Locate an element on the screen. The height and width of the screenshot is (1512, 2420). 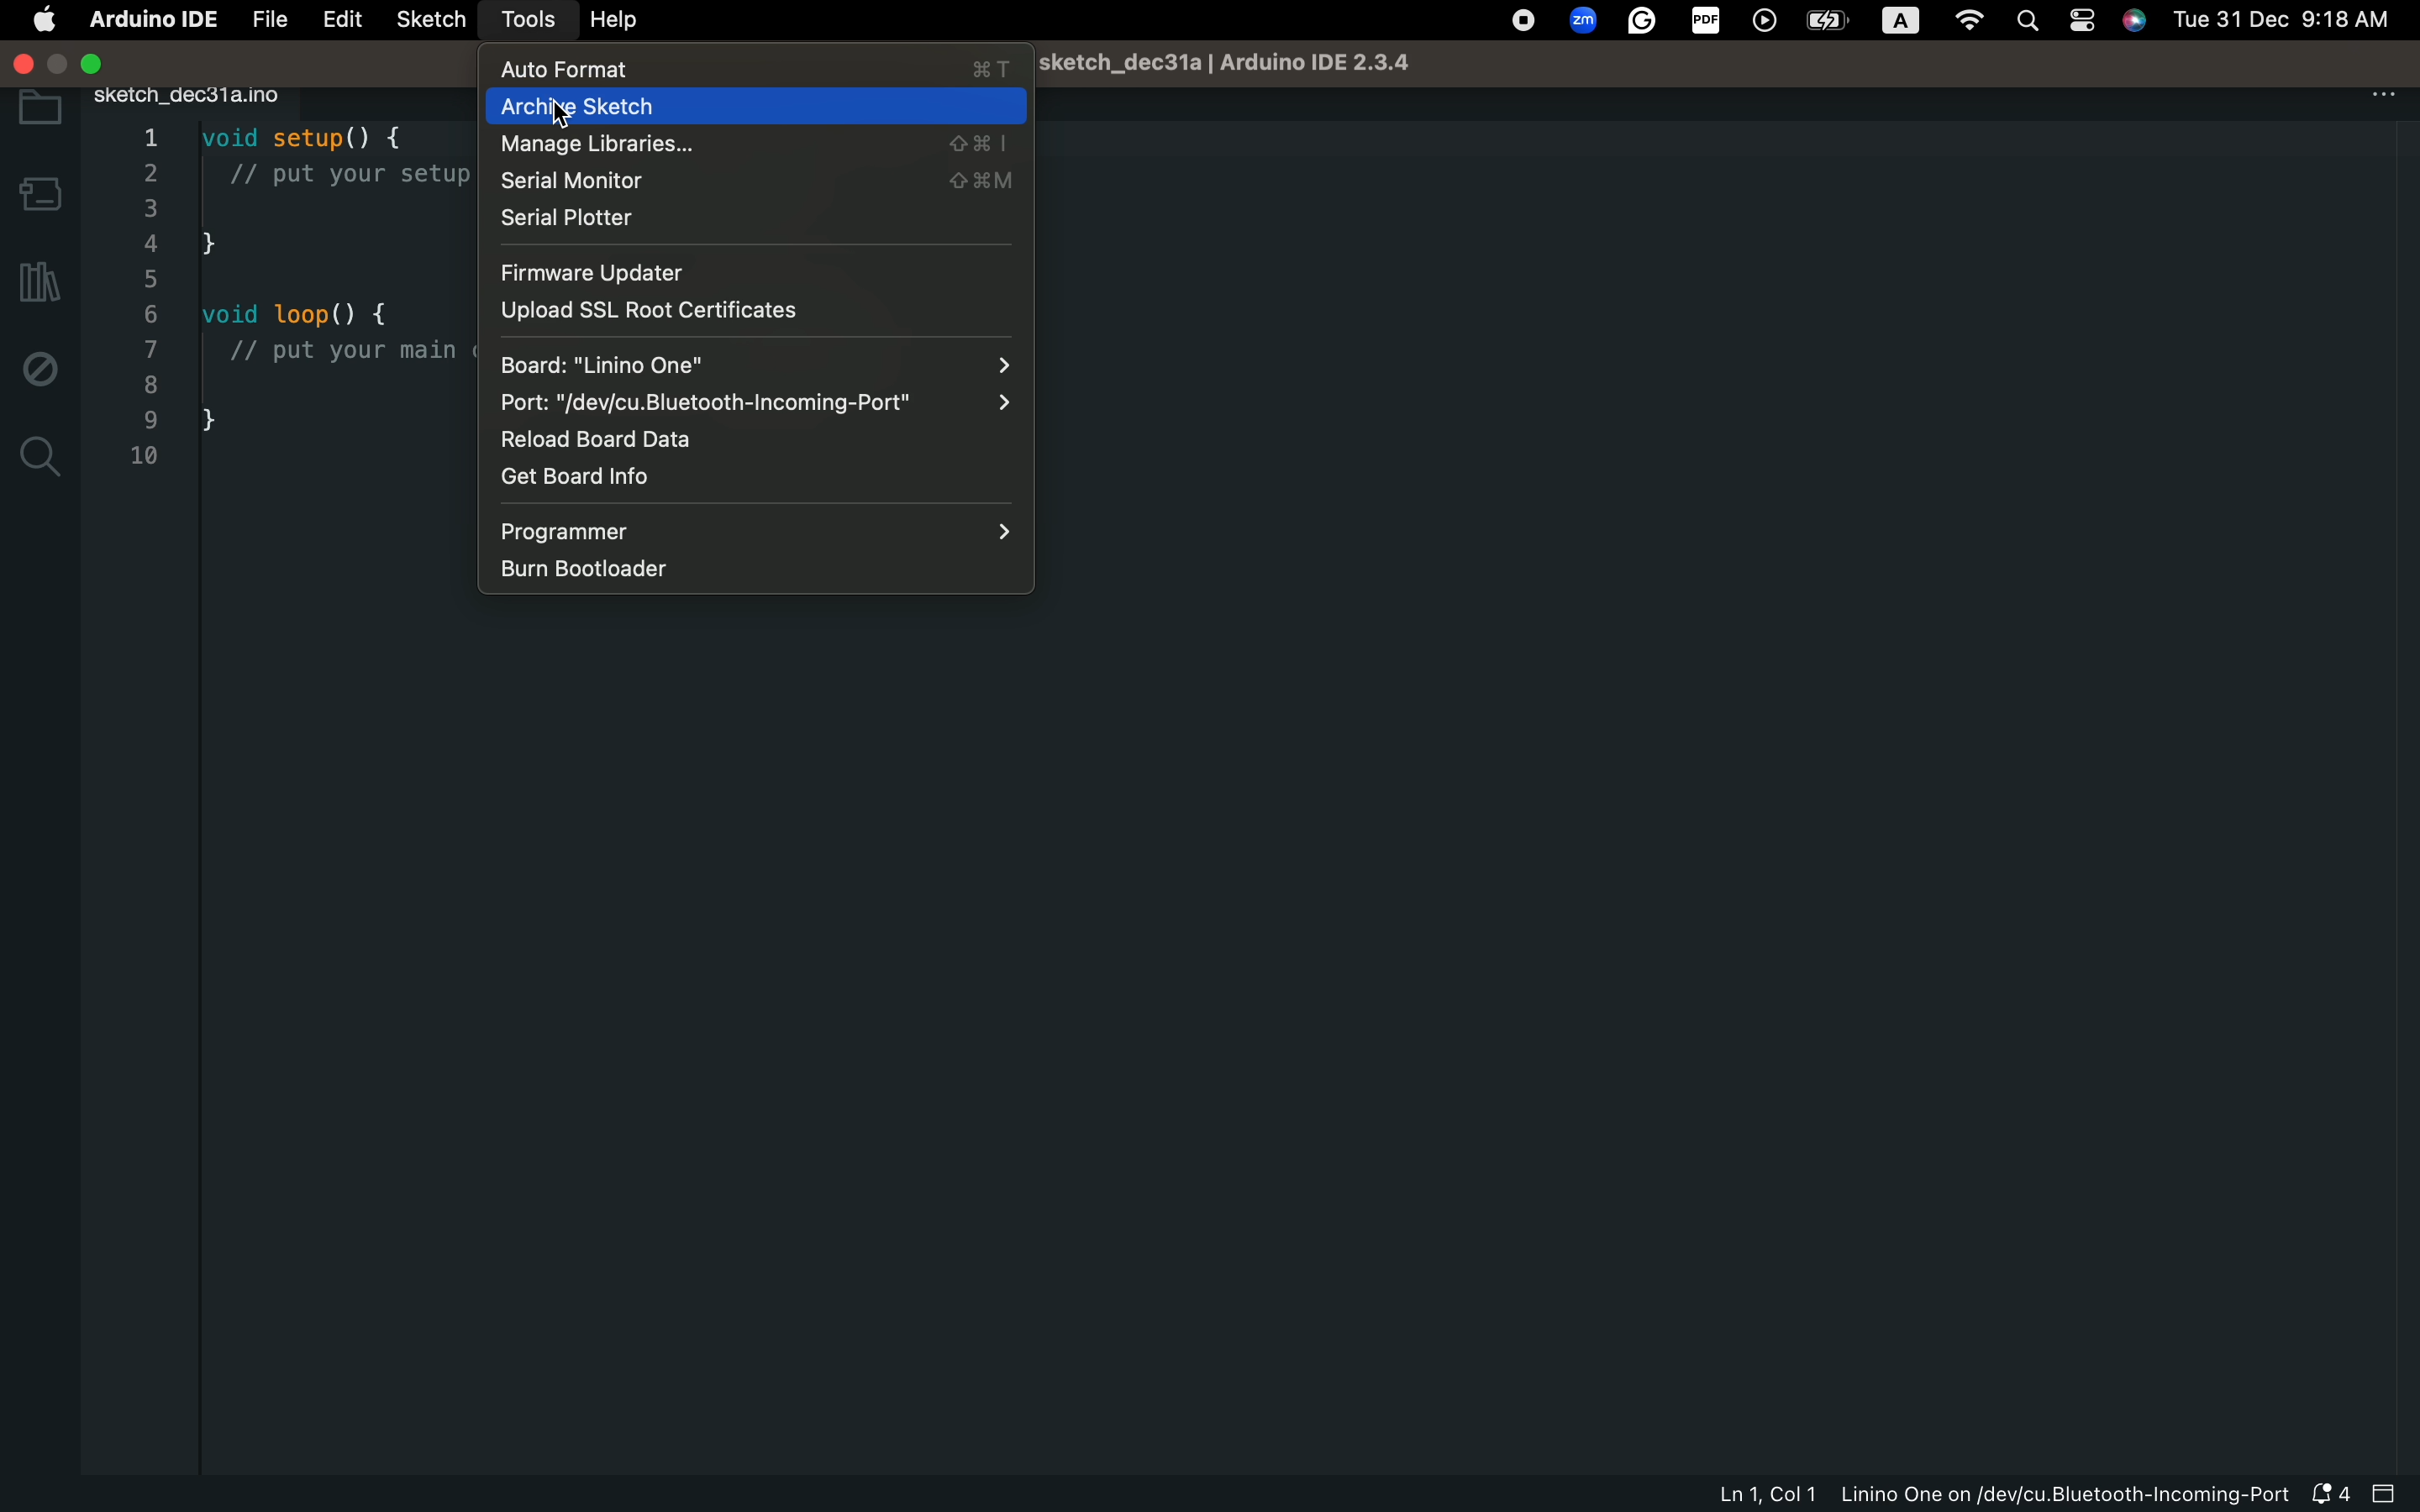
Archive sketch  is located at coordinates (757, 103).